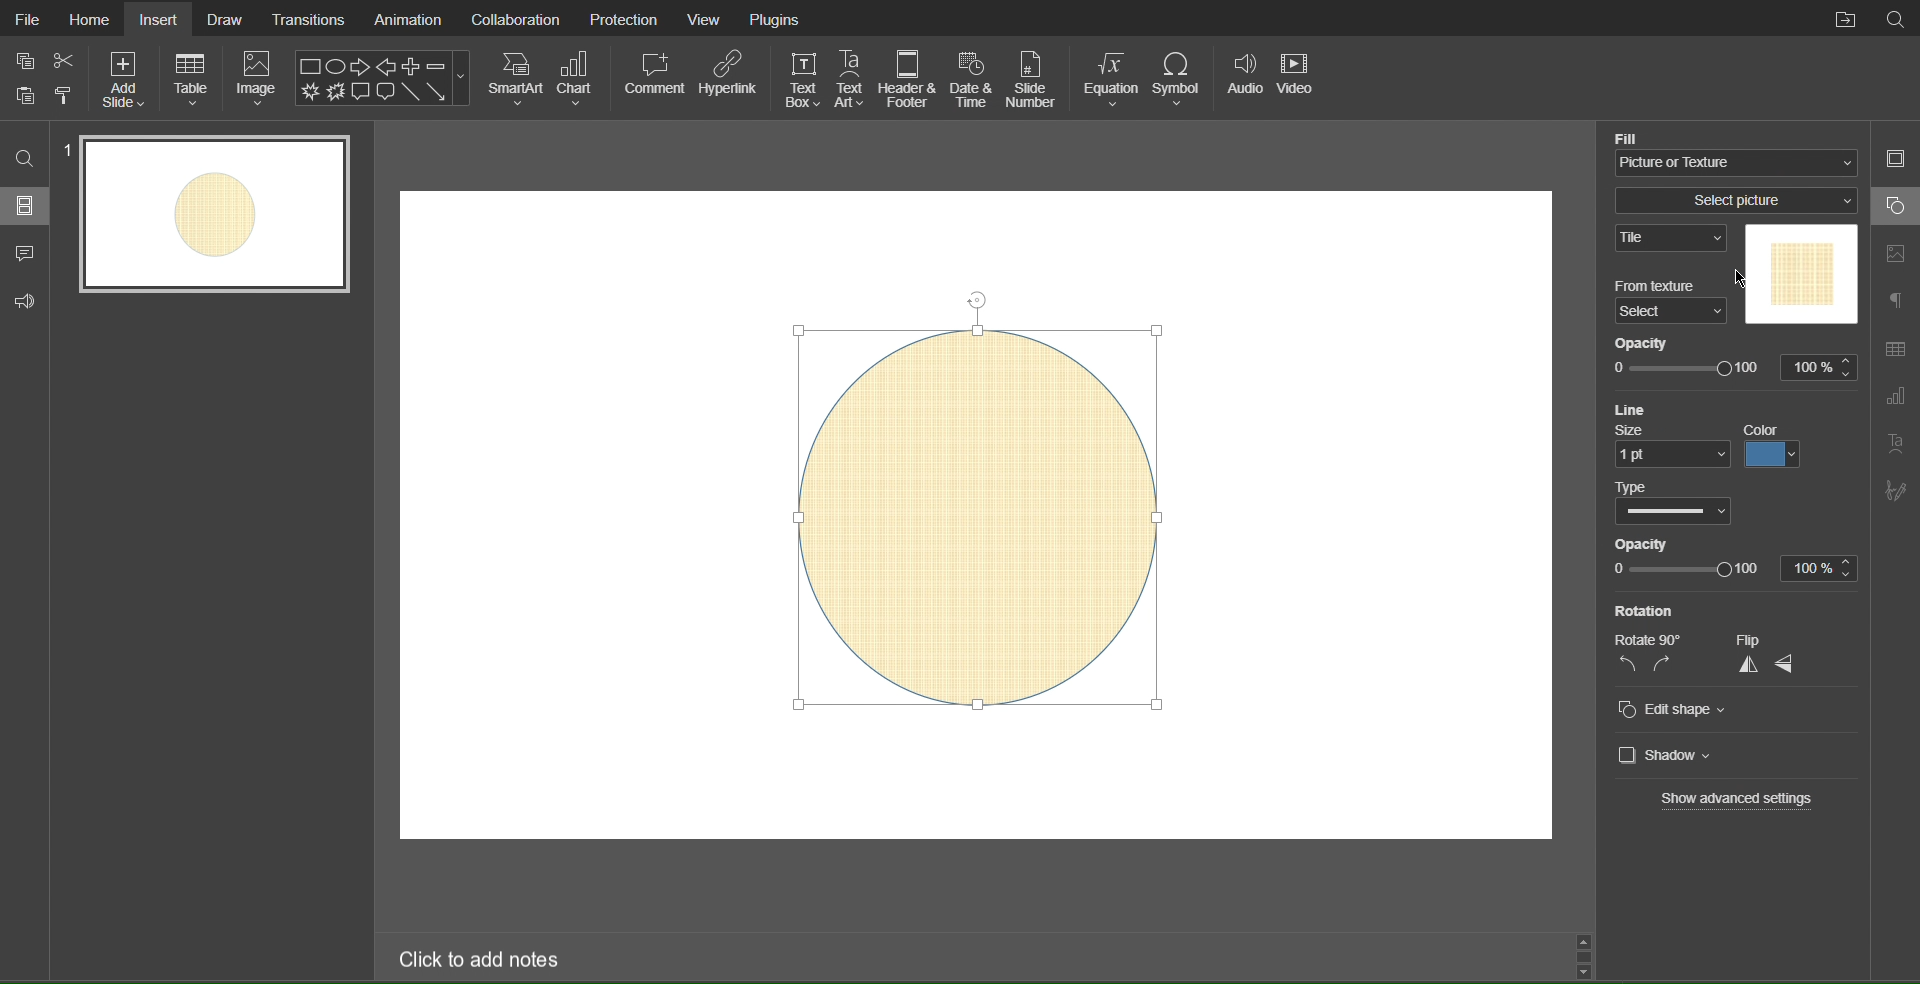 This screenshot has width=1920, height=984. I want to click on Text Box, so click(802, 78).